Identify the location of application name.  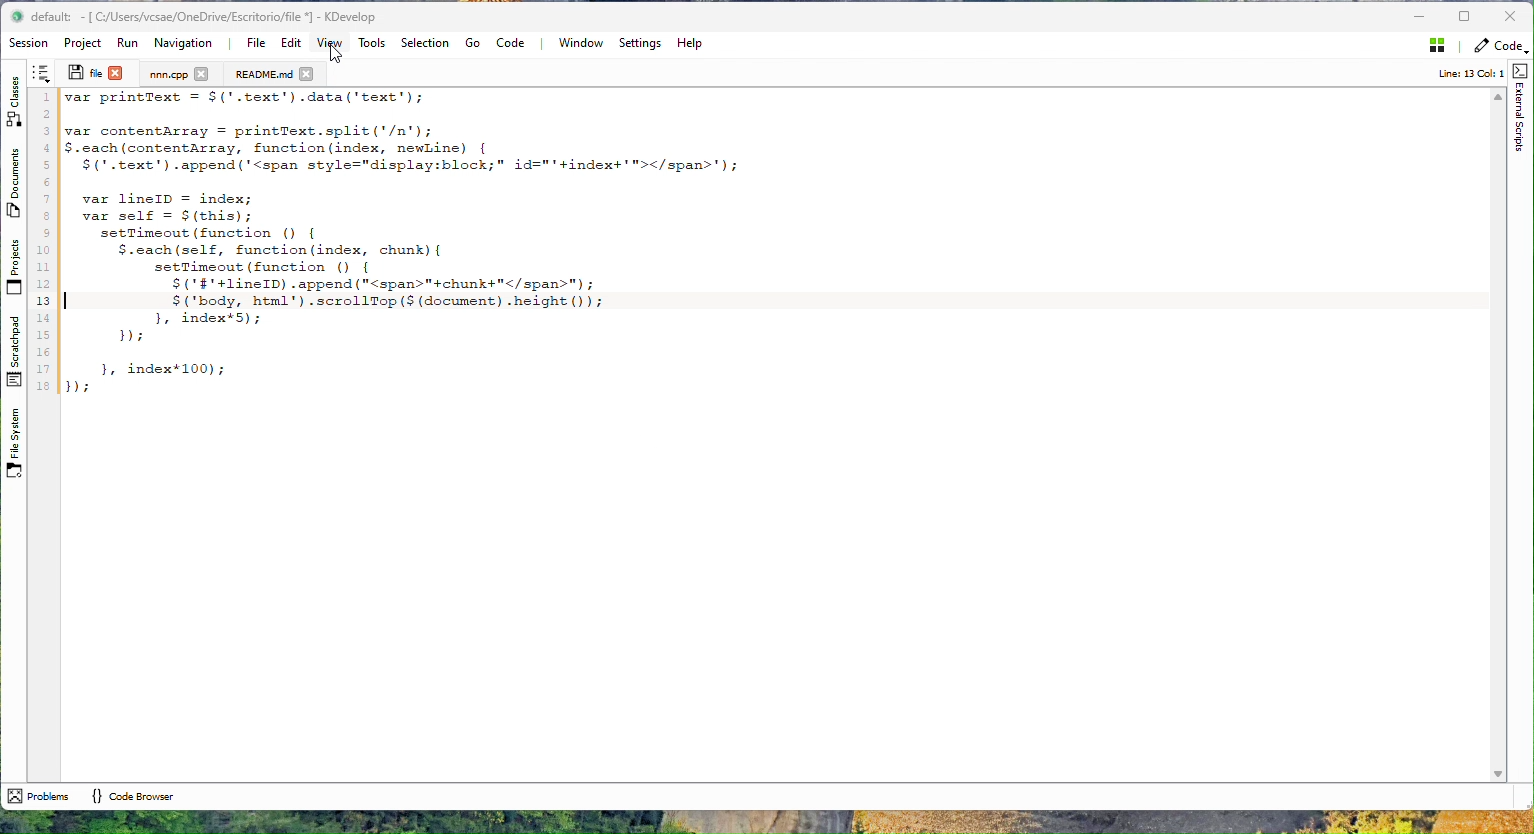
(215, 17).